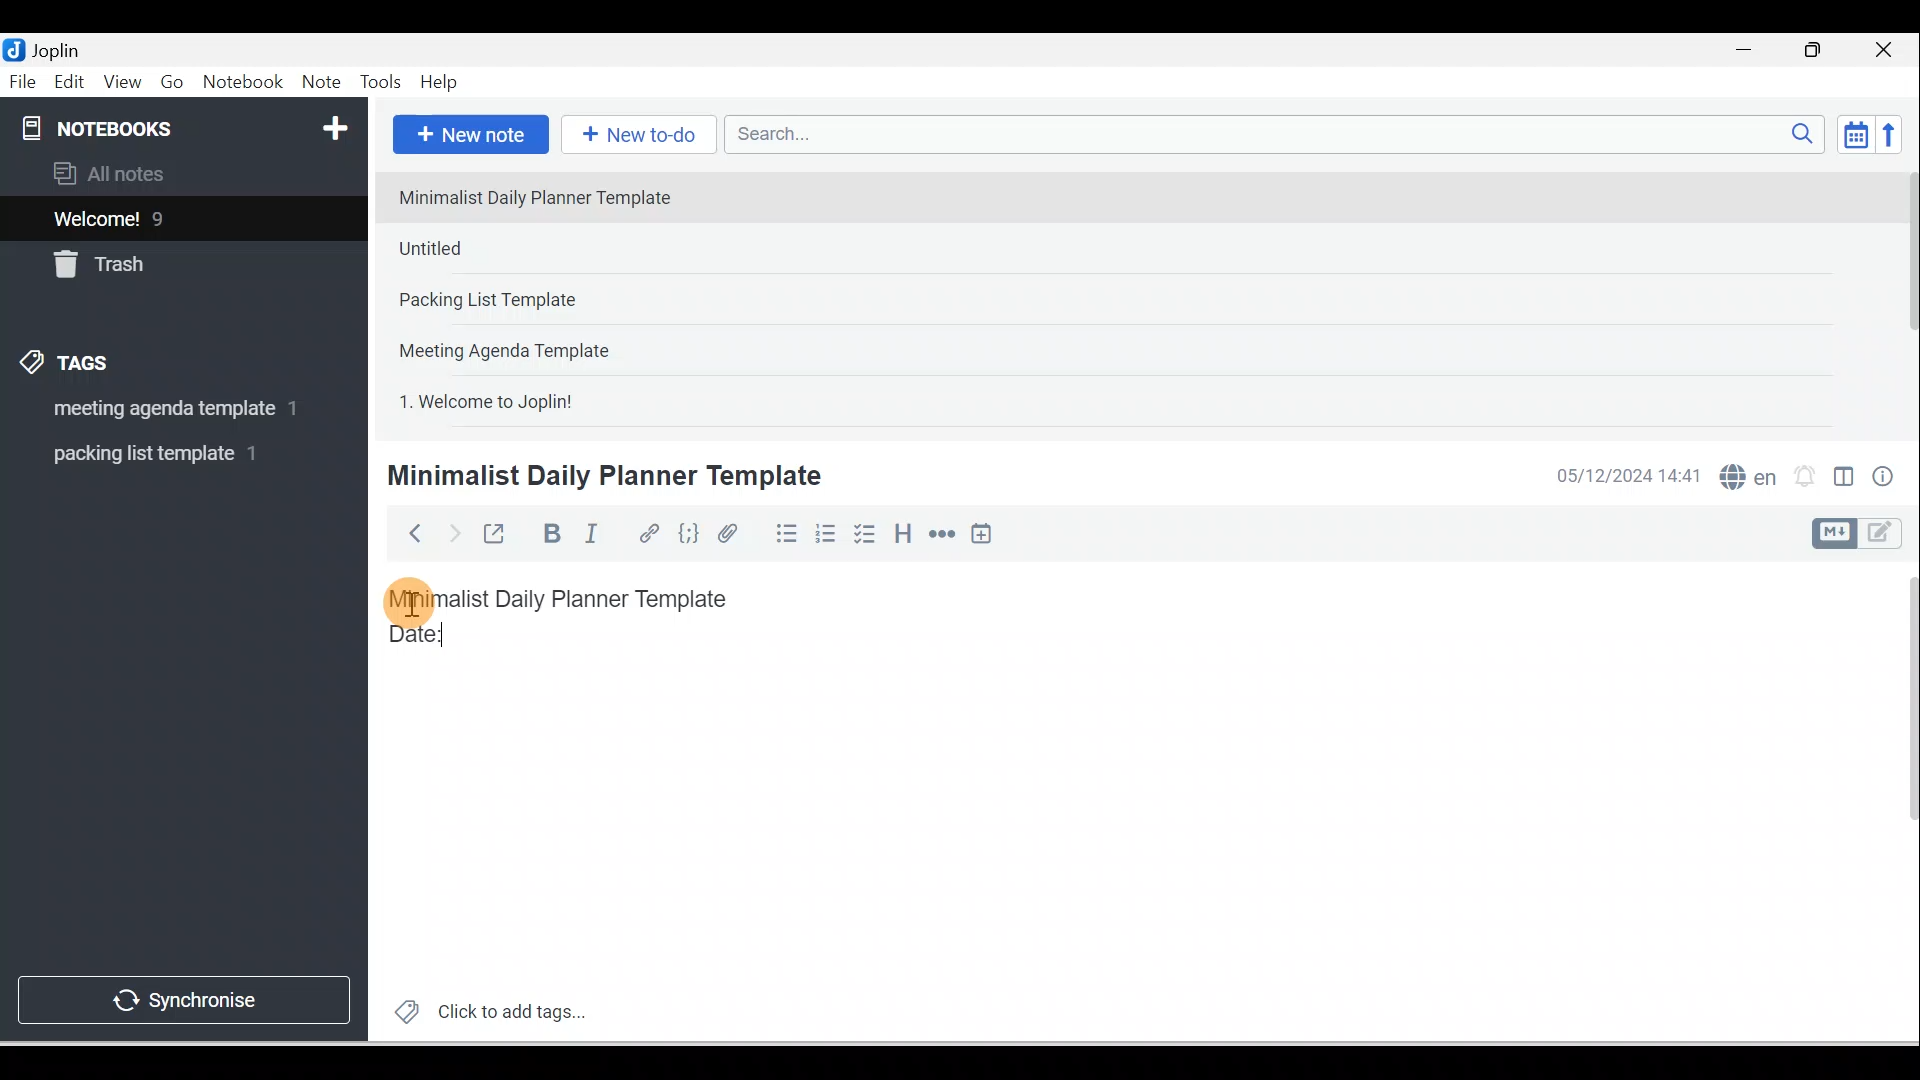 Image resolution: width=1920 pixels, height=1080 pixels. Describe the element at coordinates (157, 410) in the screenshot. I see `Tag 1` at that location.